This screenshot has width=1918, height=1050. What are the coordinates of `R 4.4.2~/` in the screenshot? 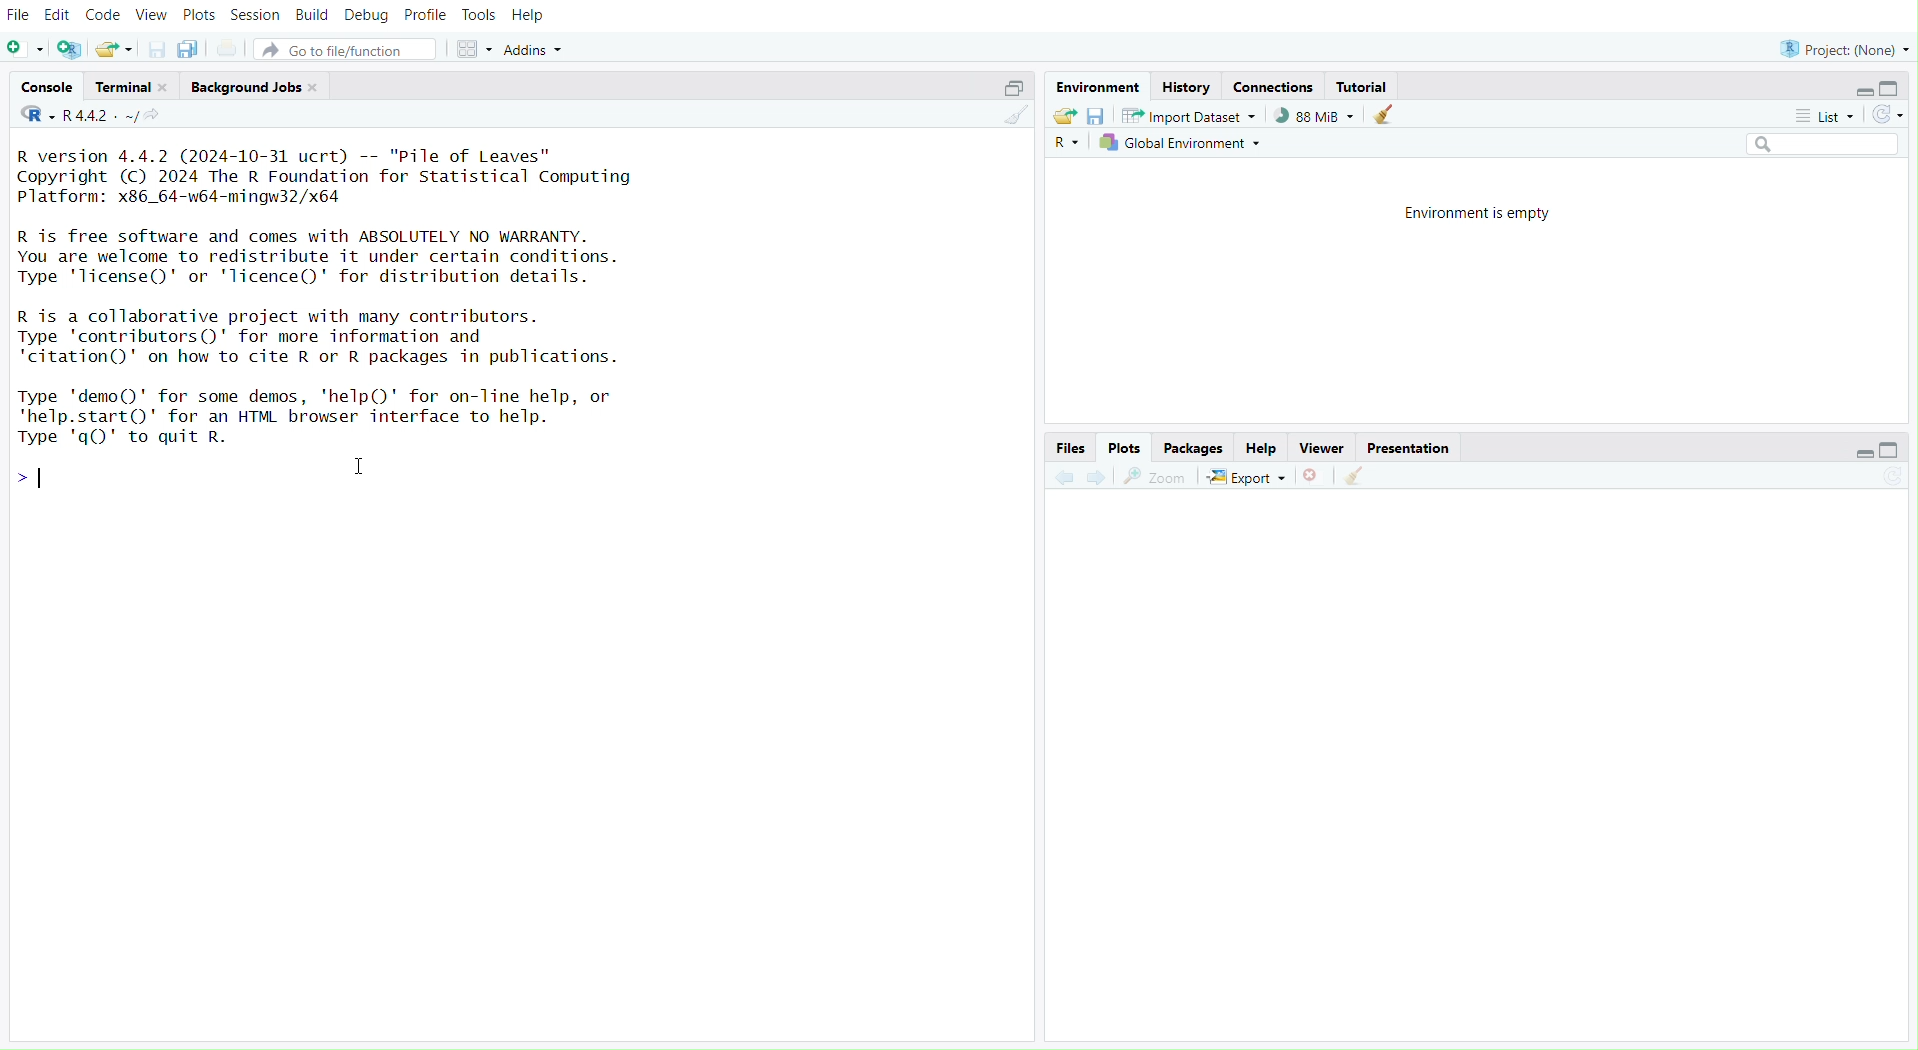 It's located at (101, 118).